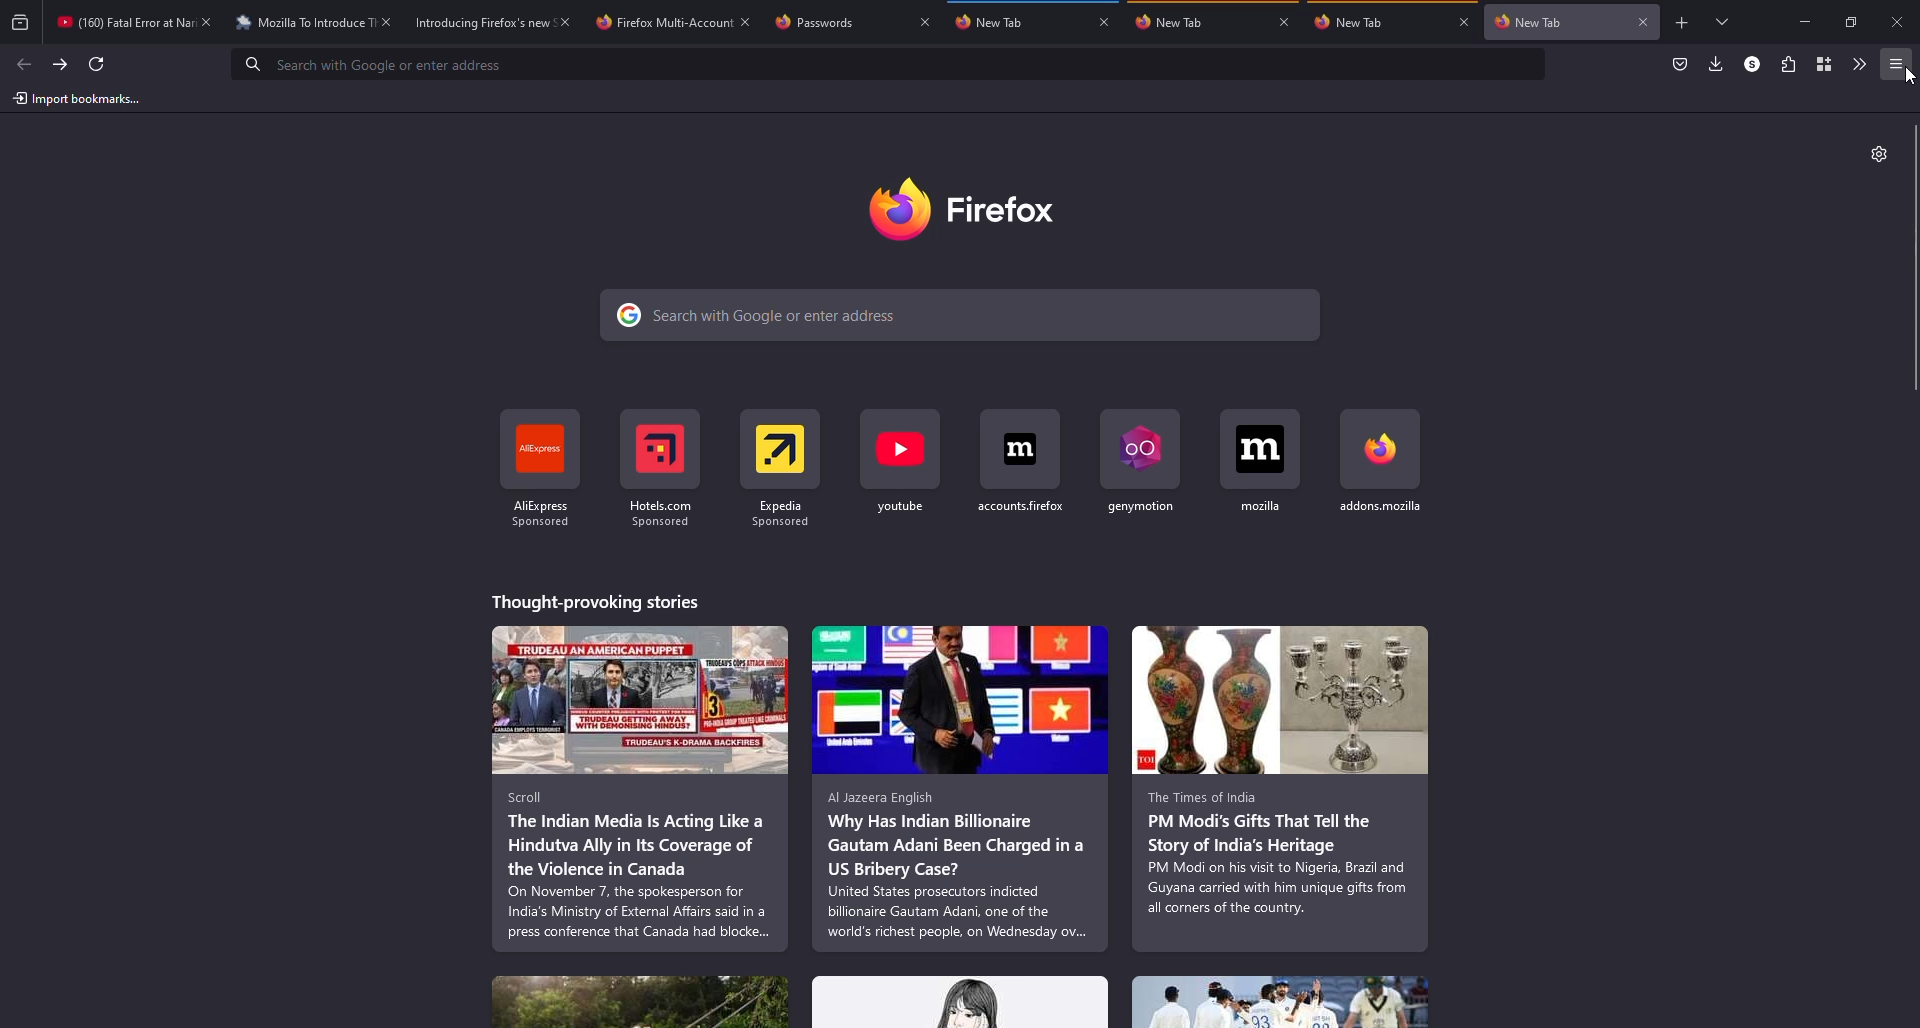 The image size is (1920, 1028). Describe the element at coordinates (59, 64) in the screenshot. I see `forward` at that location.